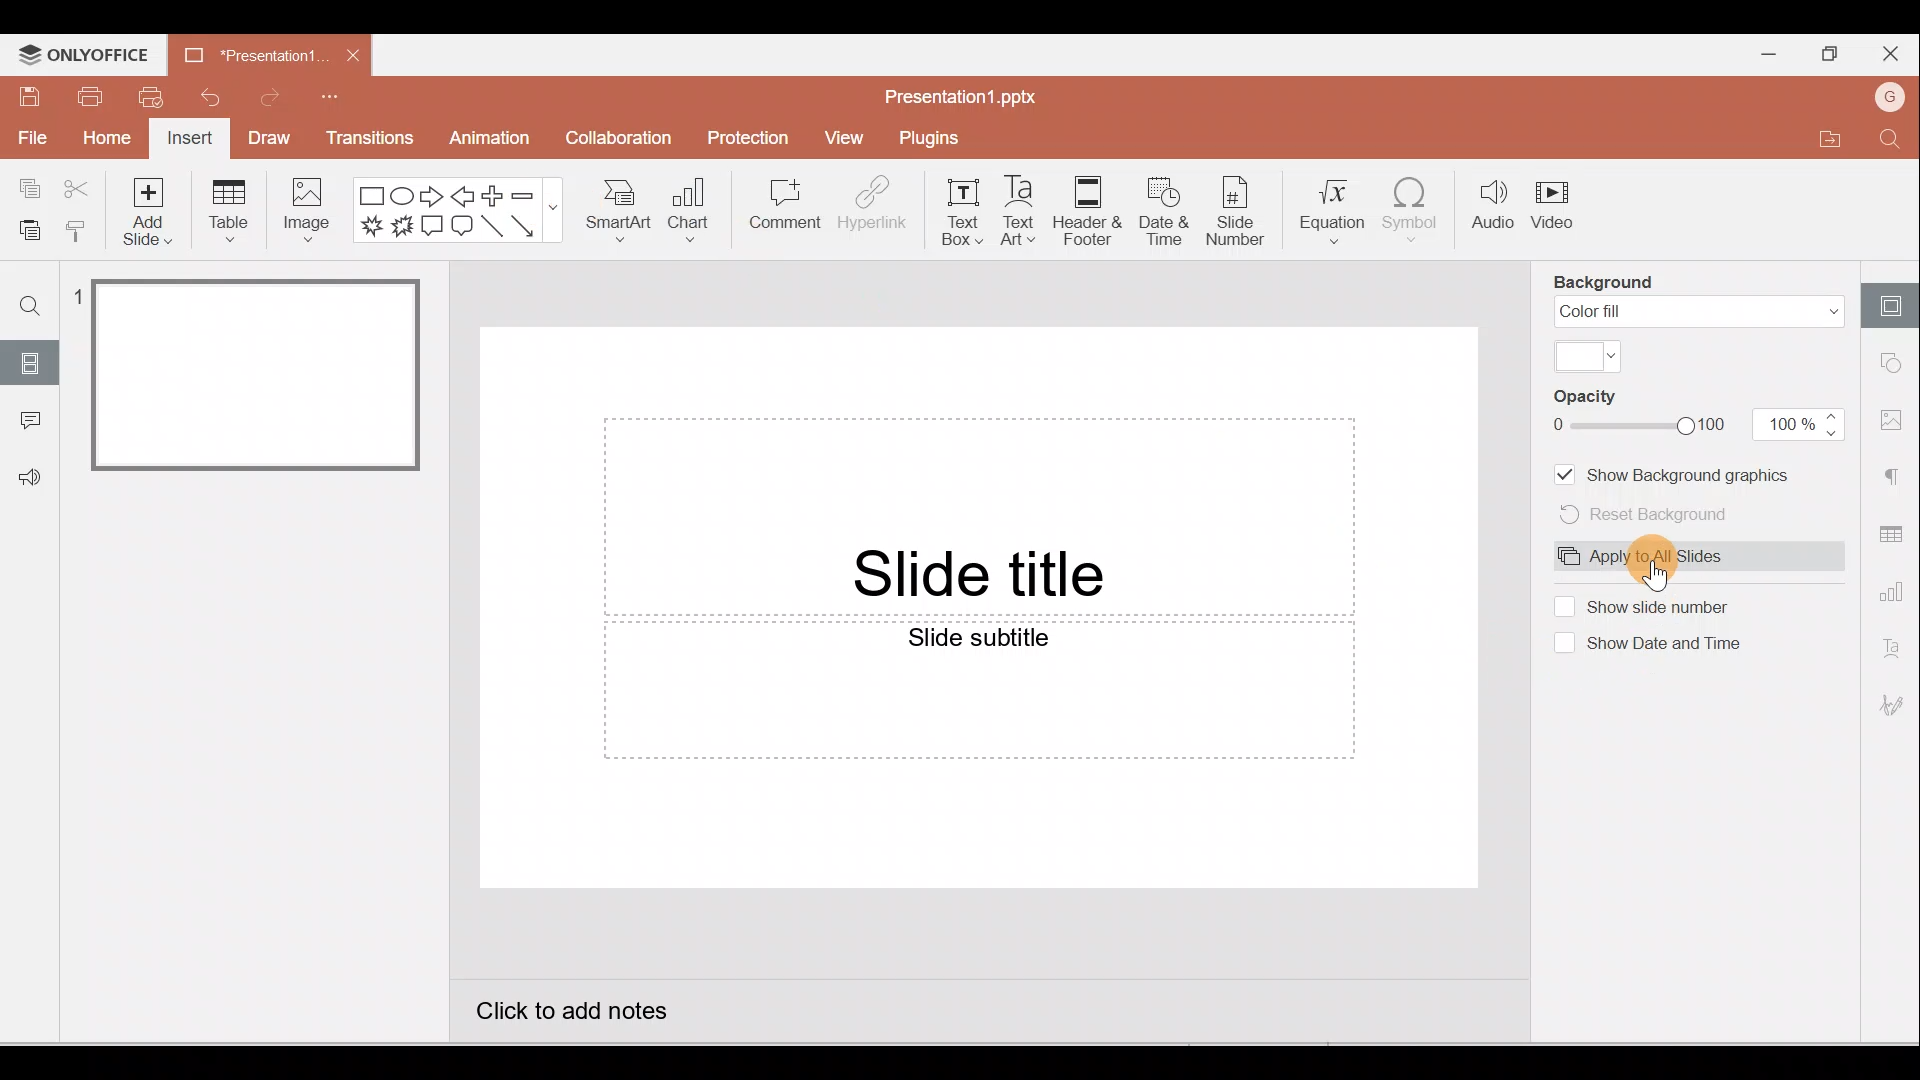 The height and width of the screenshot is (1080, 1920). I want to click on Print file, so click(89, 97).